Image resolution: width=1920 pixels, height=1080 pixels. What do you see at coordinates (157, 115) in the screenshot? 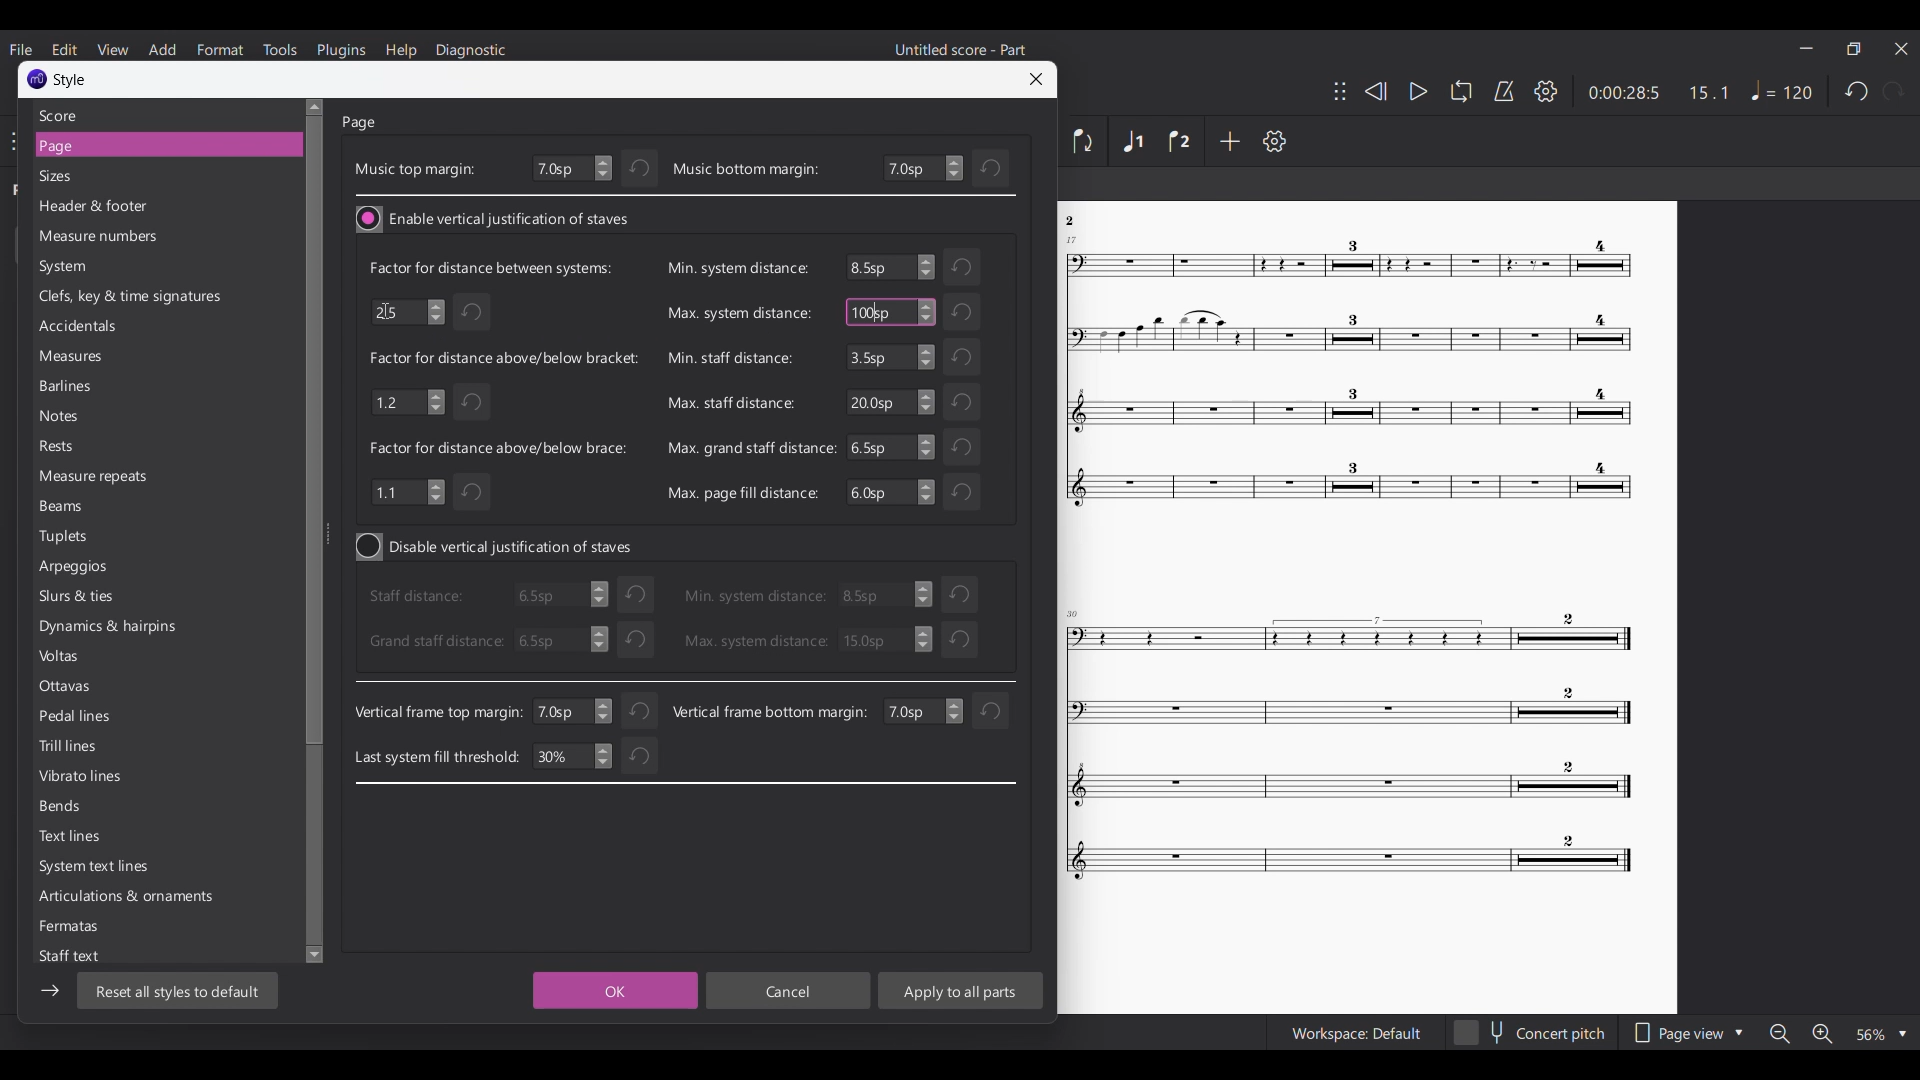
I see `Score` at bounding box center [157, 115].